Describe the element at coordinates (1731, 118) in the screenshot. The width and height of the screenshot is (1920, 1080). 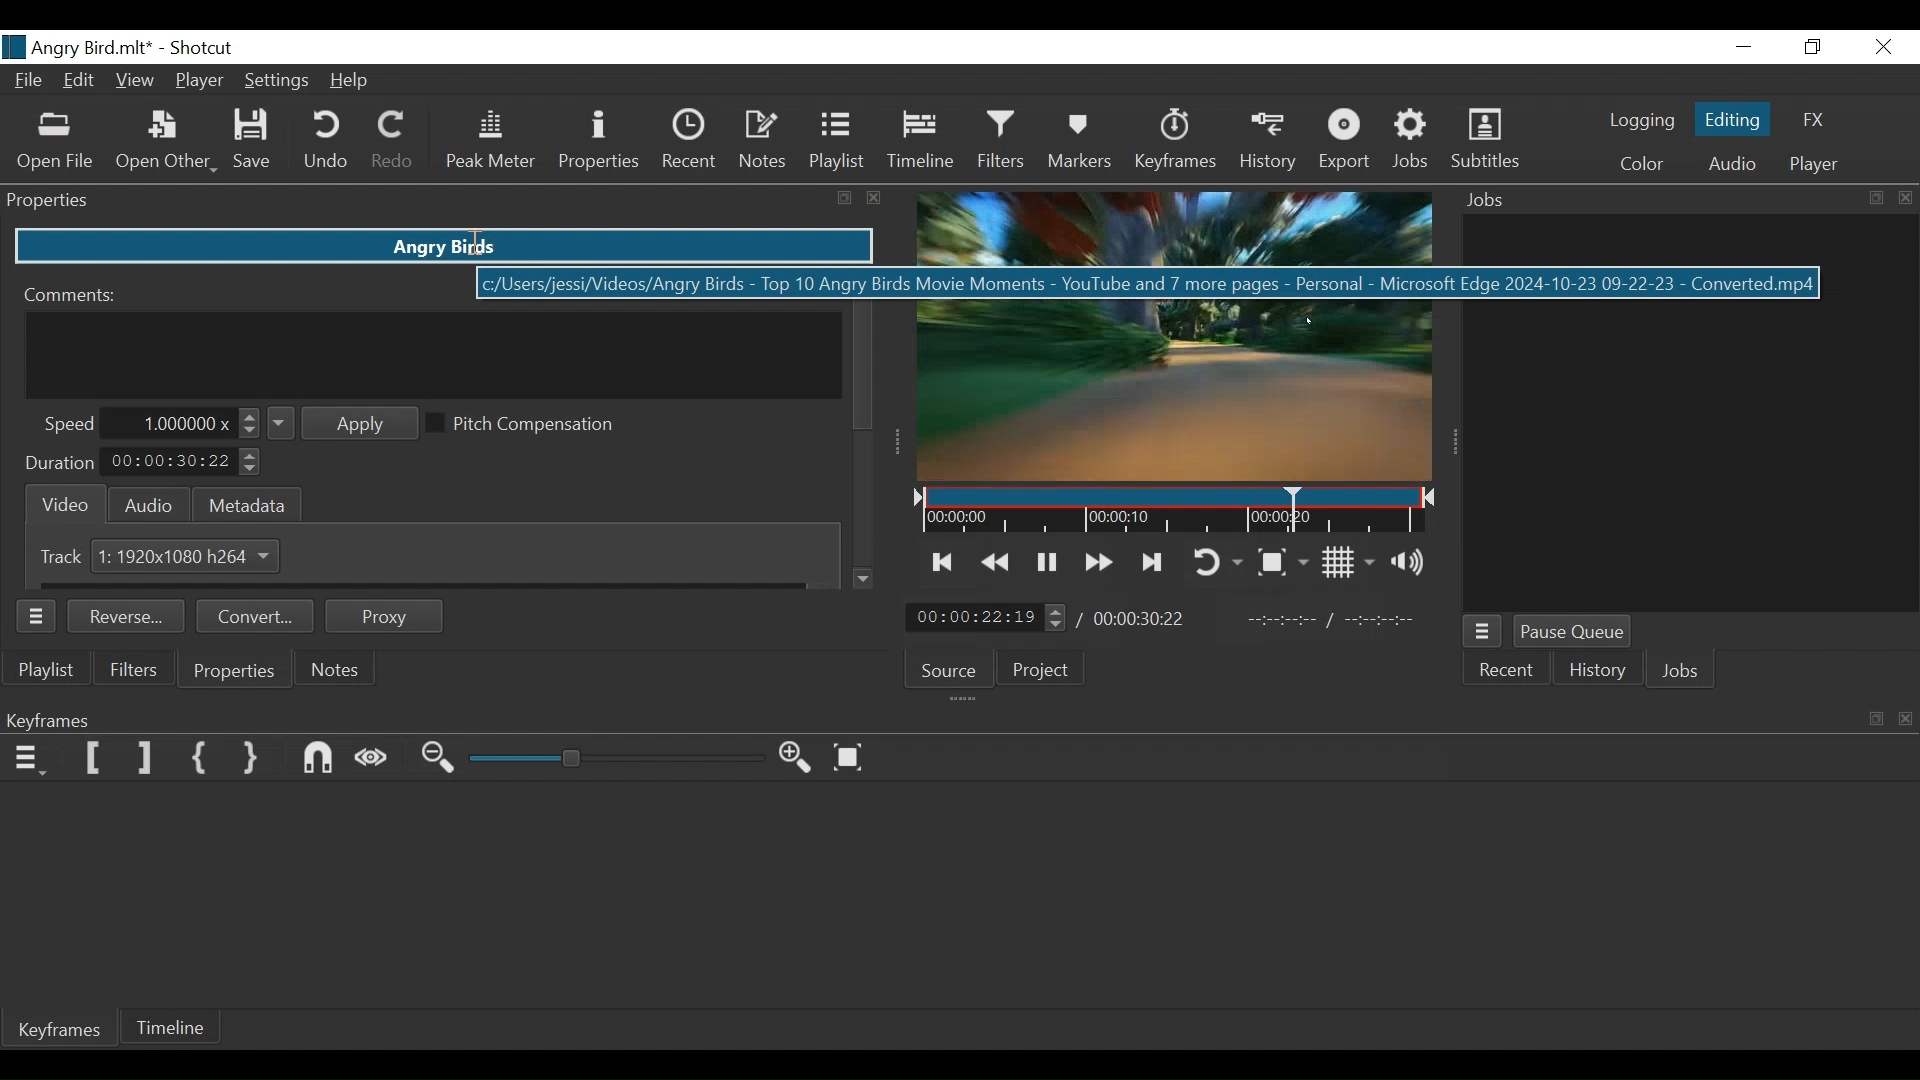
I see `Editing` at that location.